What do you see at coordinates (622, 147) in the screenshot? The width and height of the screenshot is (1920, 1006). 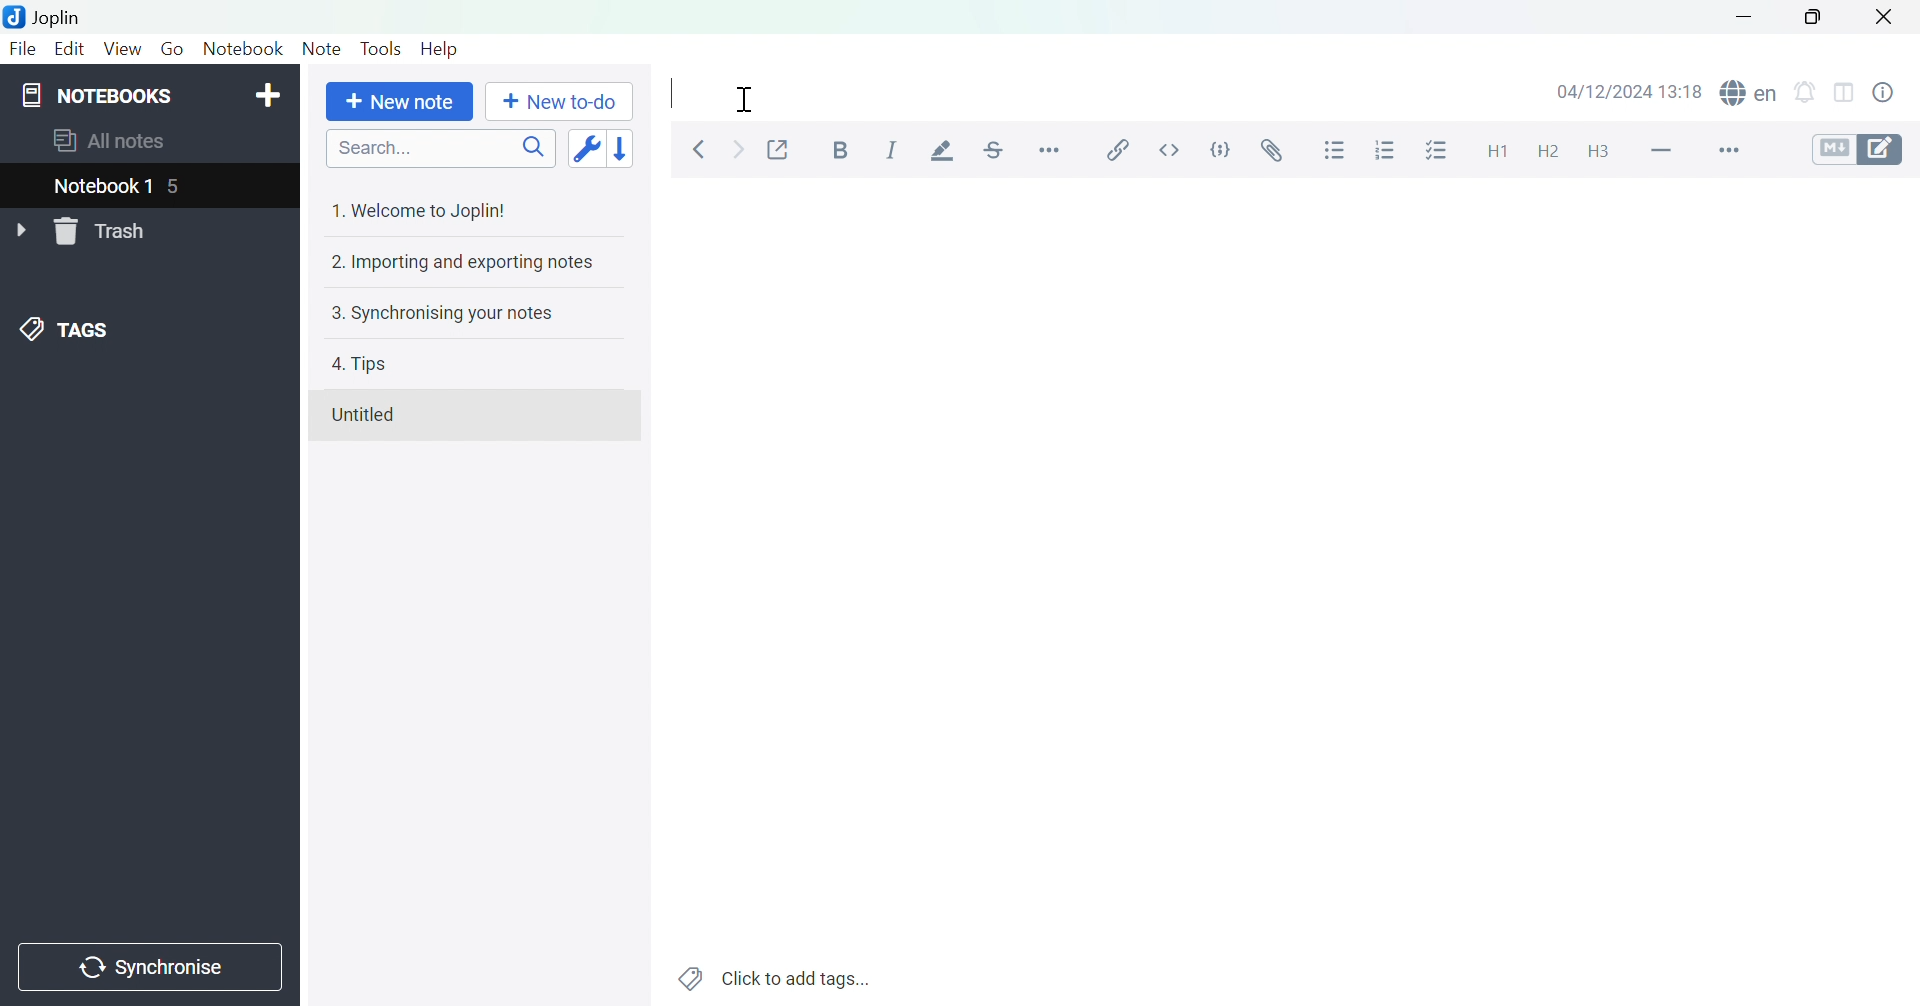 I see `Reverse sort order` at bounding box center [622, 147].